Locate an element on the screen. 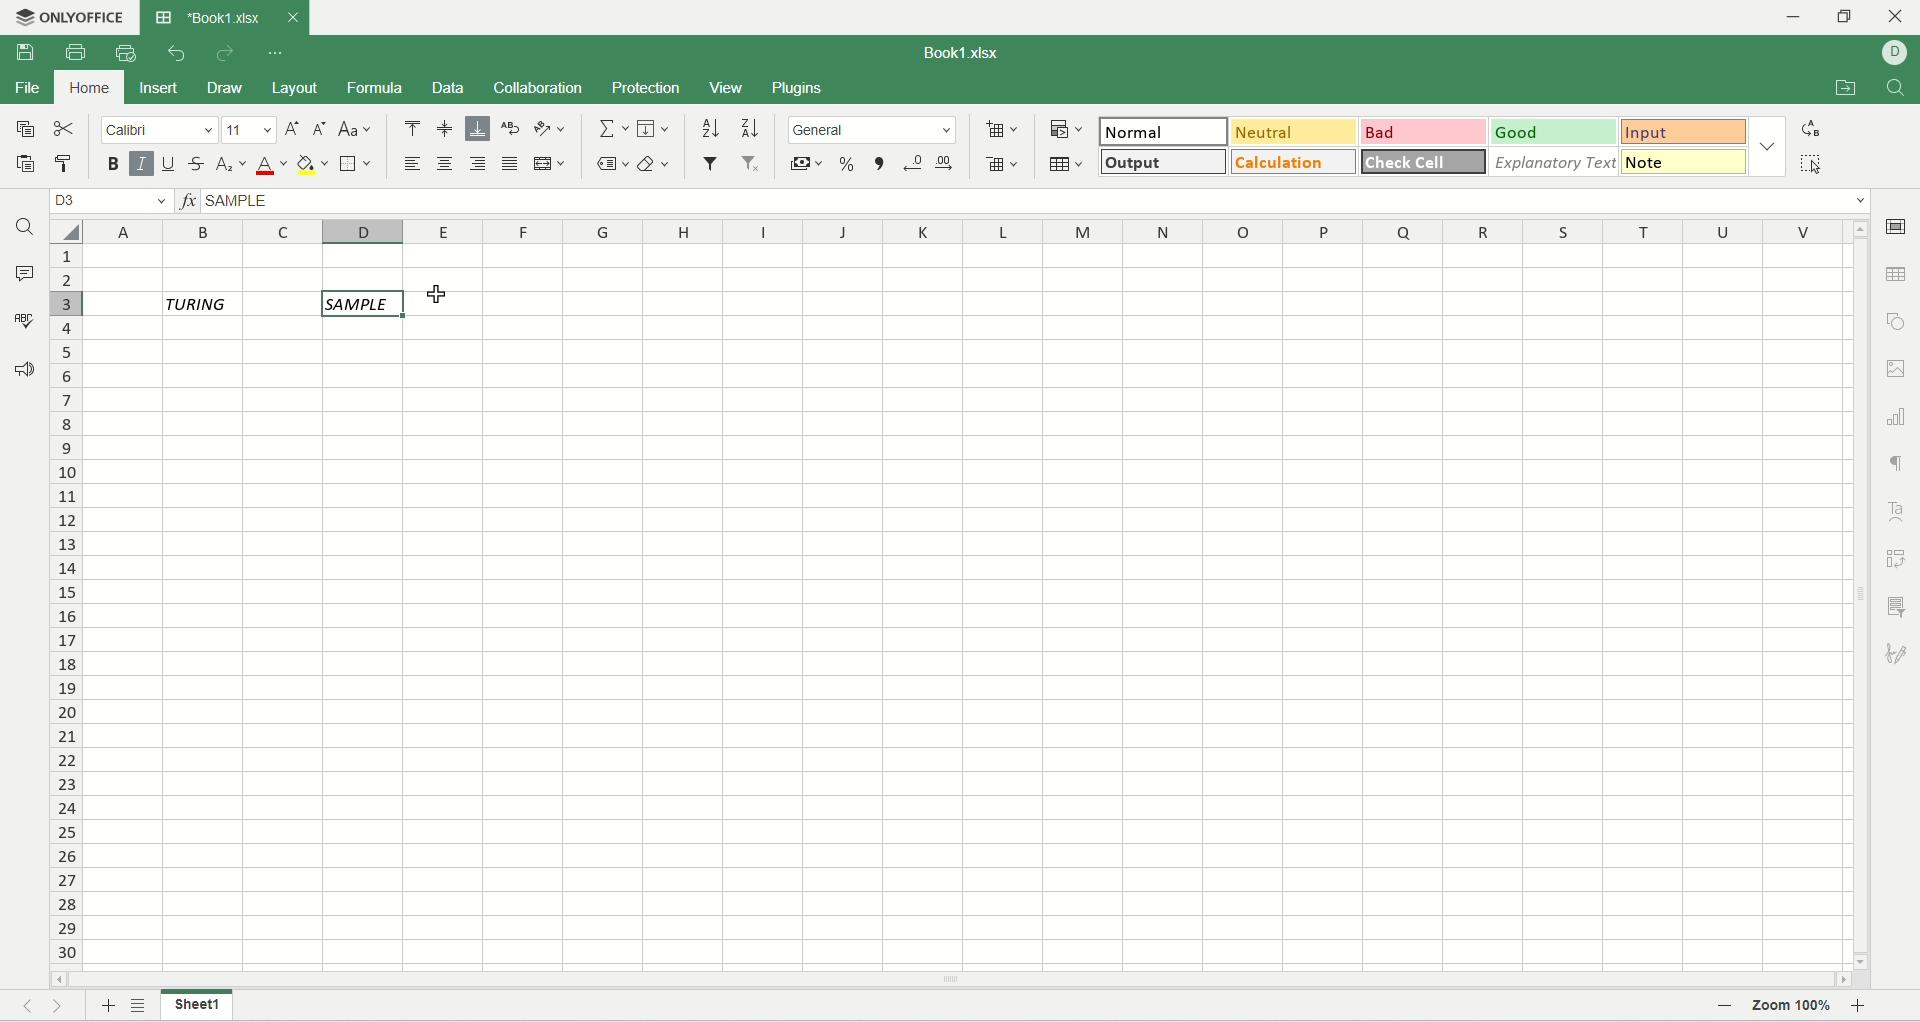  bold is located at coordinates (114, 165).